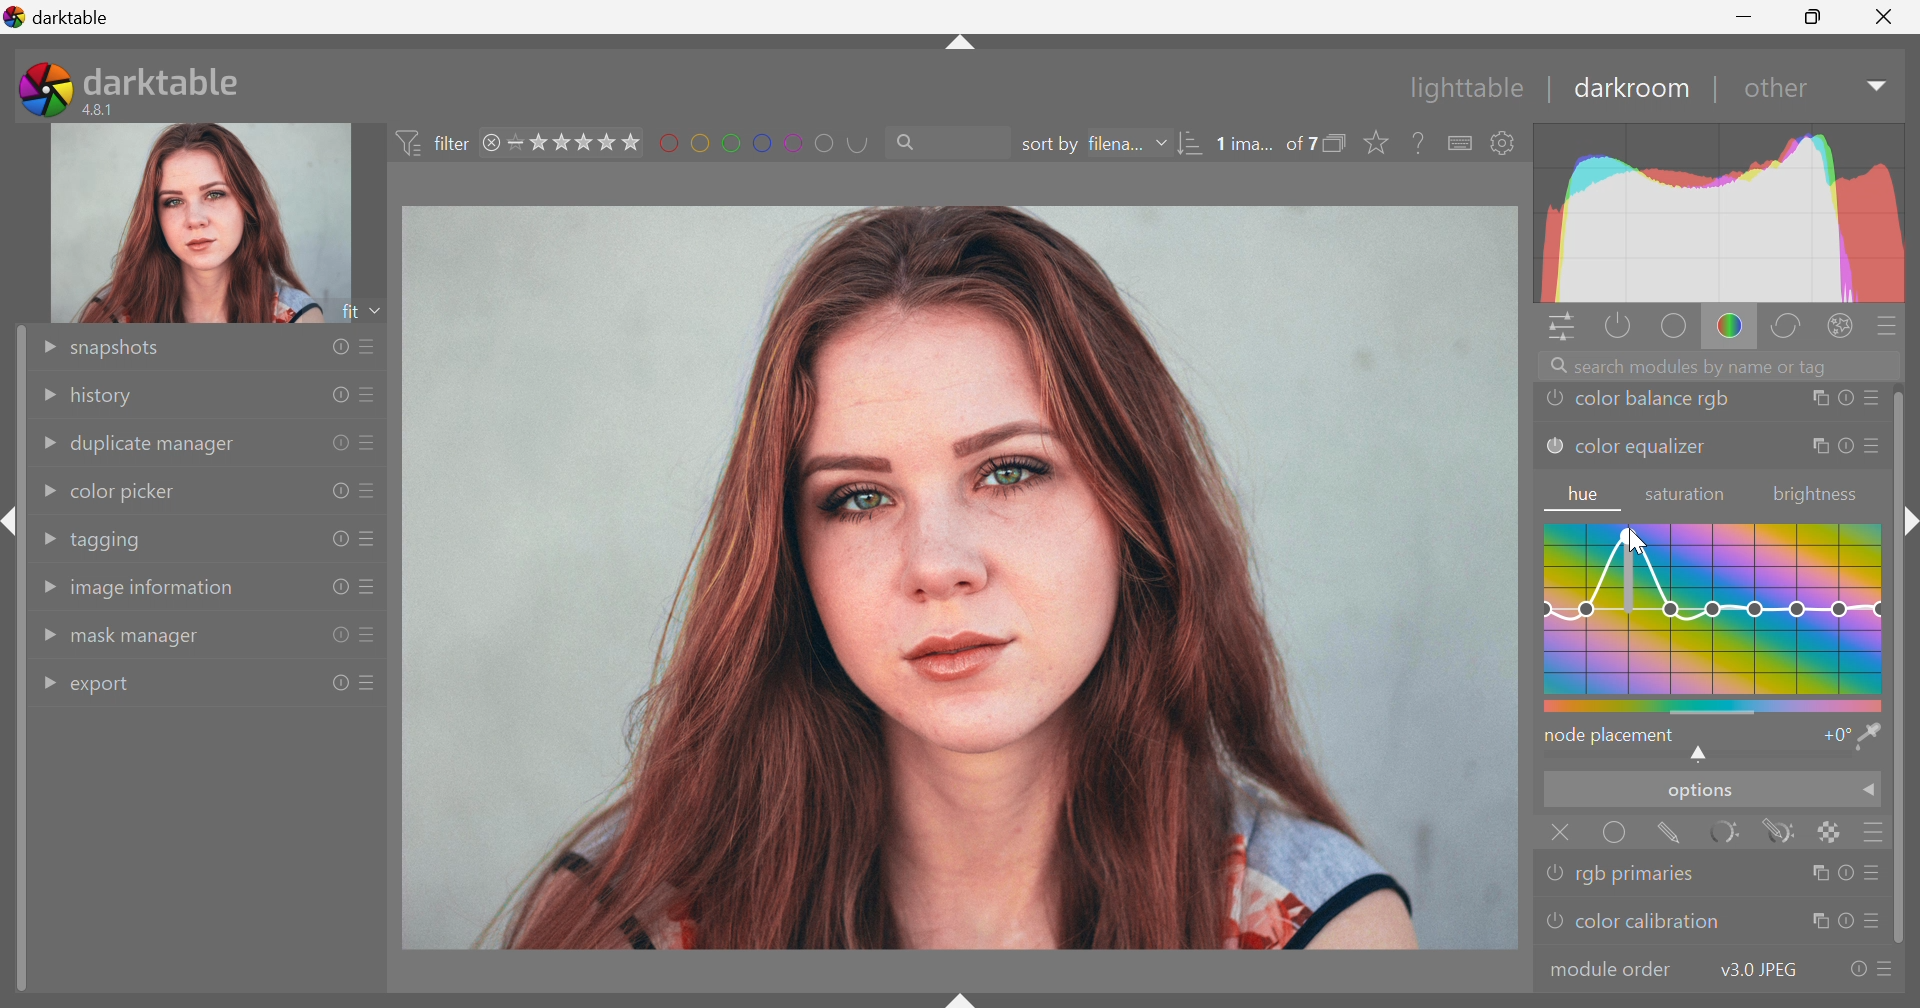 This screenshot has height=1008, width=1920. What do you see at coordinates (1696, 793) in the screenshot?
I see `options` at bounding box center [1696, 793].